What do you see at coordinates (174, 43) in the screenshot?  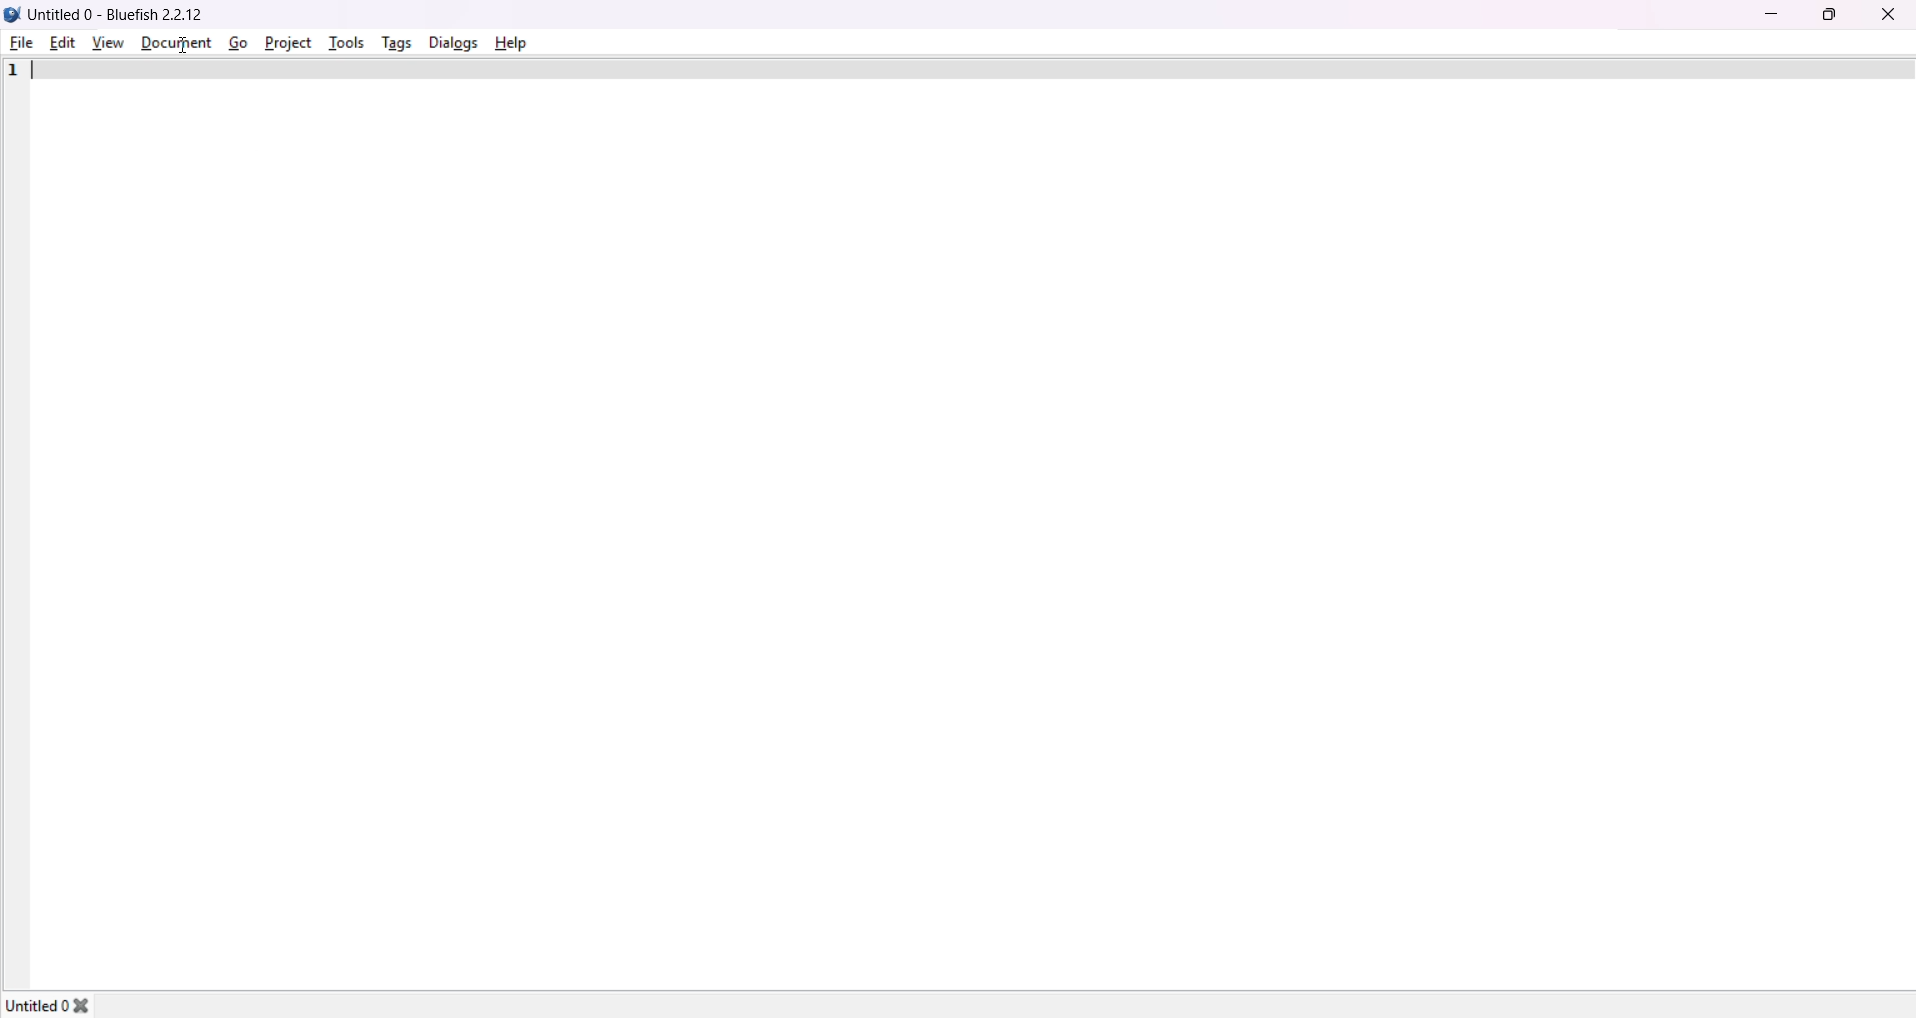 I see `document` at bounding box center [174, 43].